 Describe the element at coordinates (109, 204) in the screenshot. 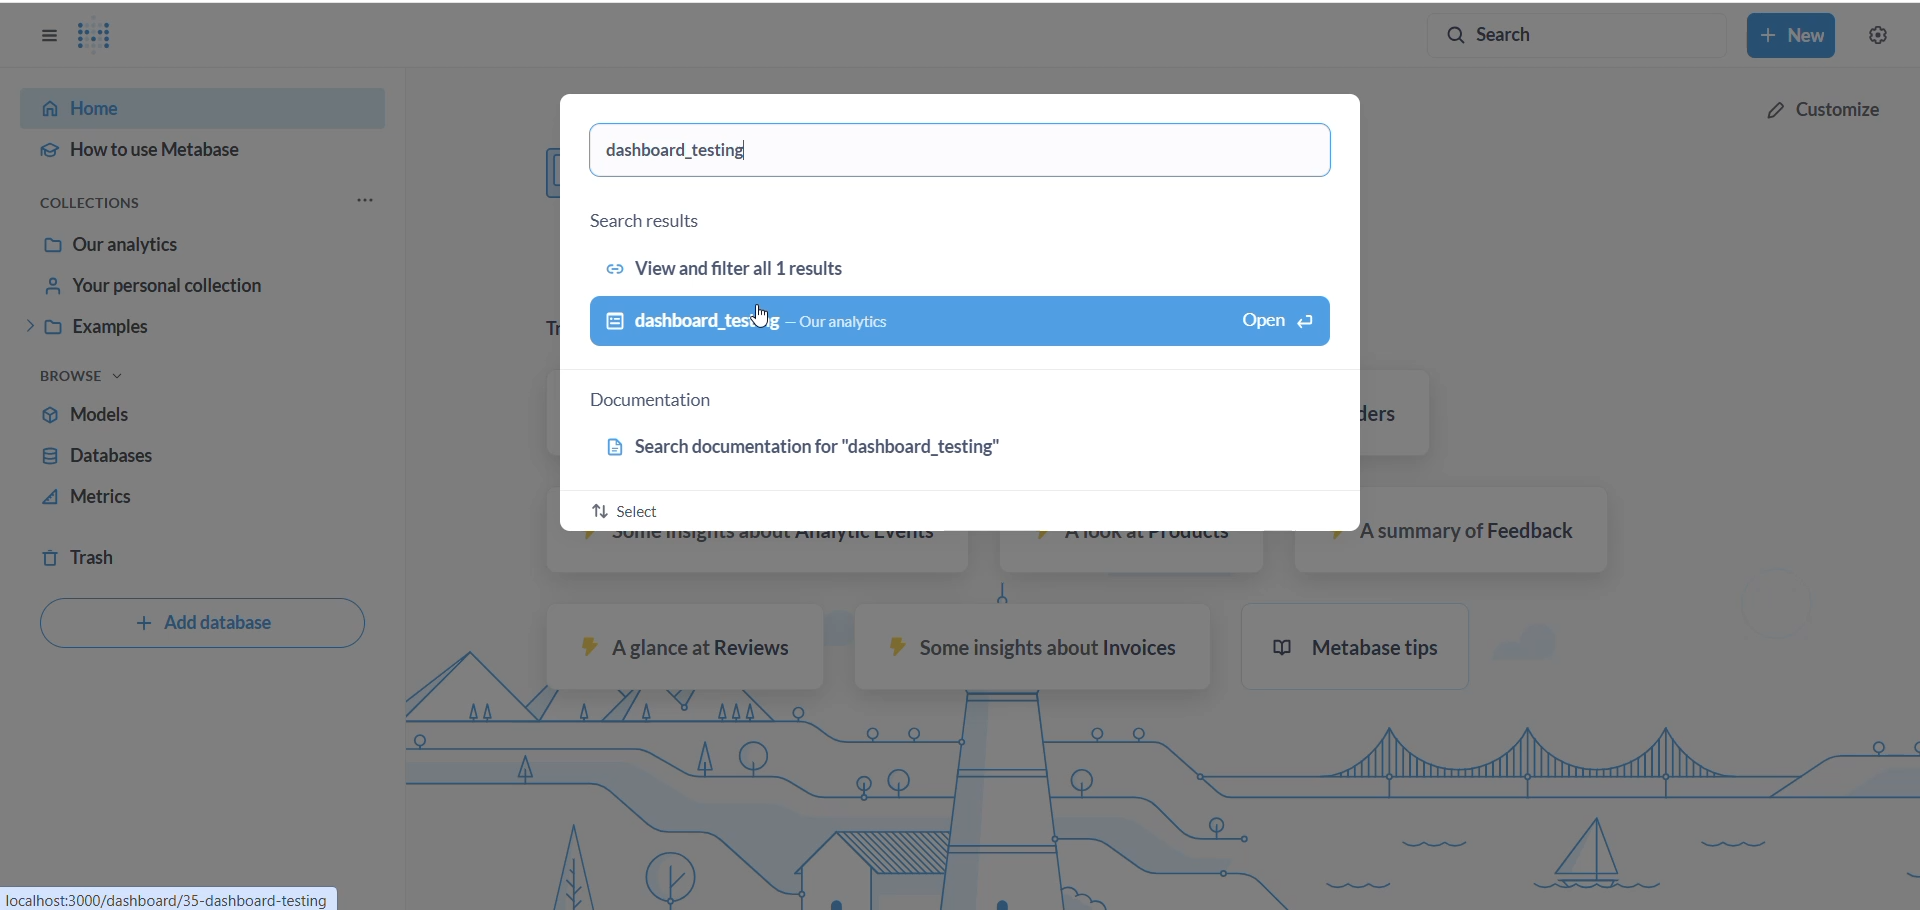

I see `collections` at that location.